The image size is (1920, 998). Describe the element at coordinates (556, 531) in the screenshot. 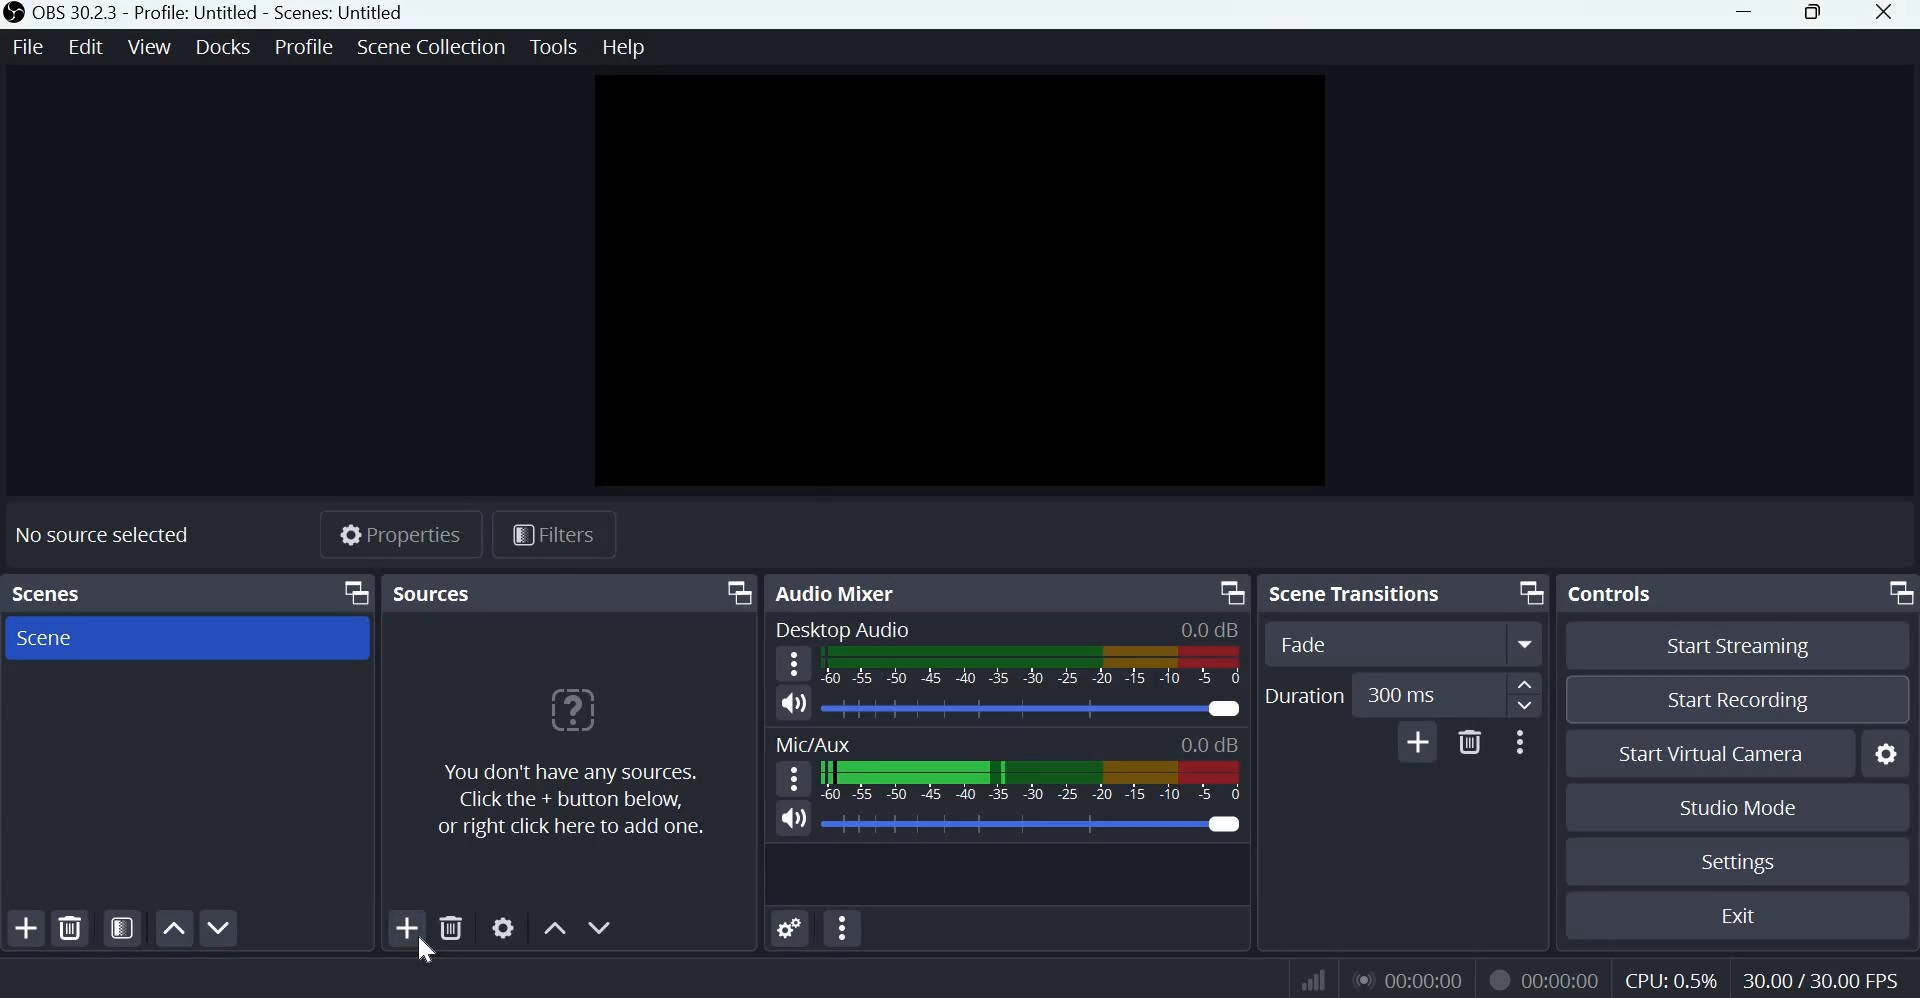

I see `Filters` at that location.